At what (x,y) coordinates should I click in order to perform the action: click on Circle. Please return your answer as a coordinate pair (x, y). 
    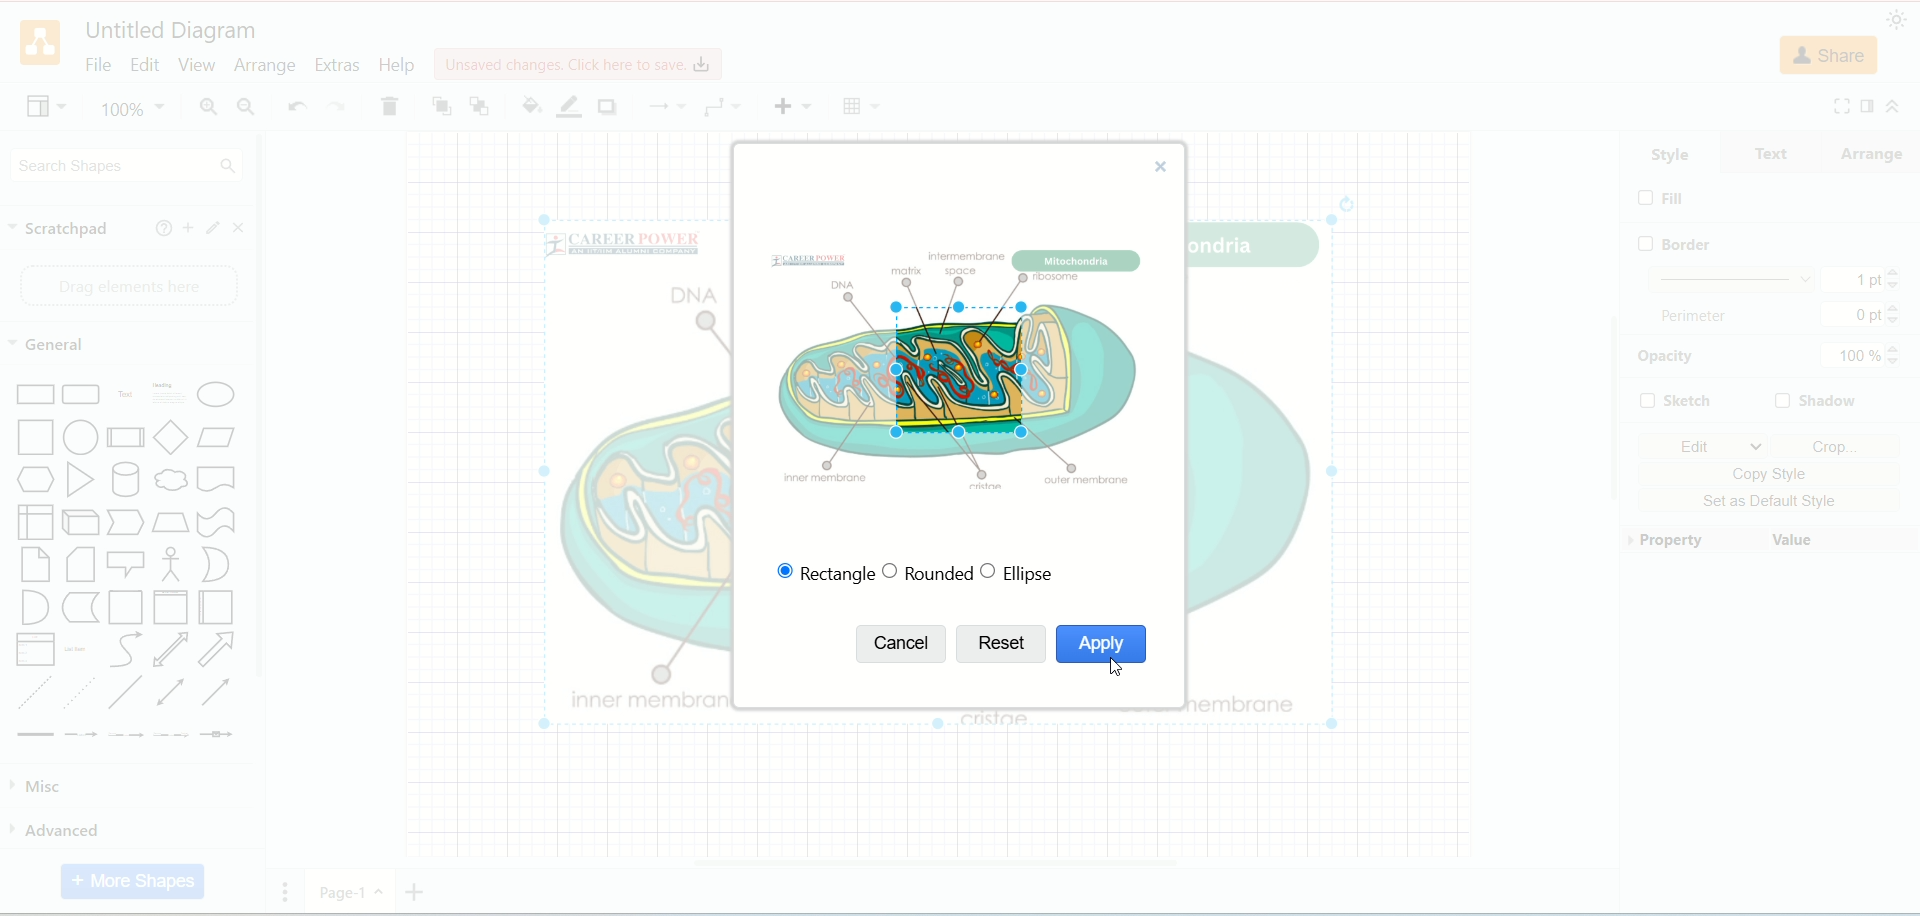
    Looking at the image, I should click on (80, 438).